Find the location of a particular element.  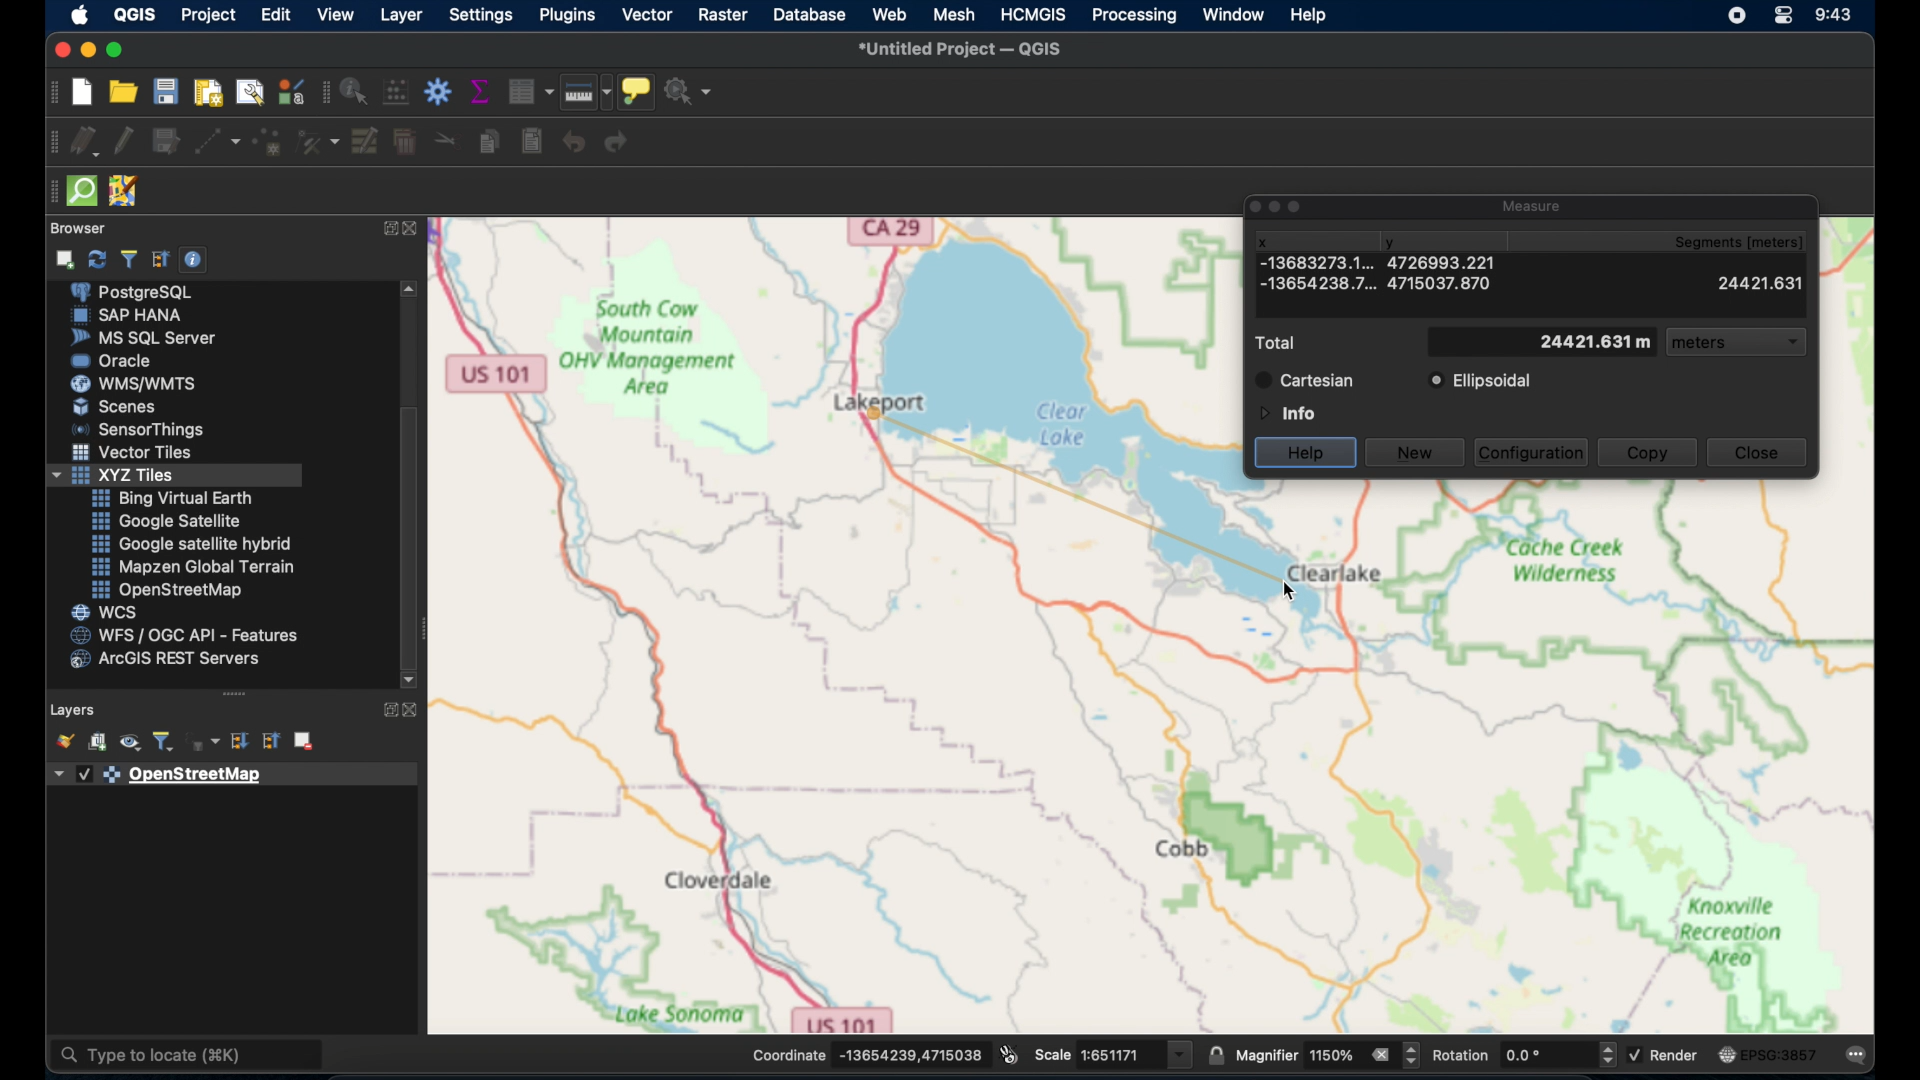

JSOM remote is located at coordinates (122, 188).